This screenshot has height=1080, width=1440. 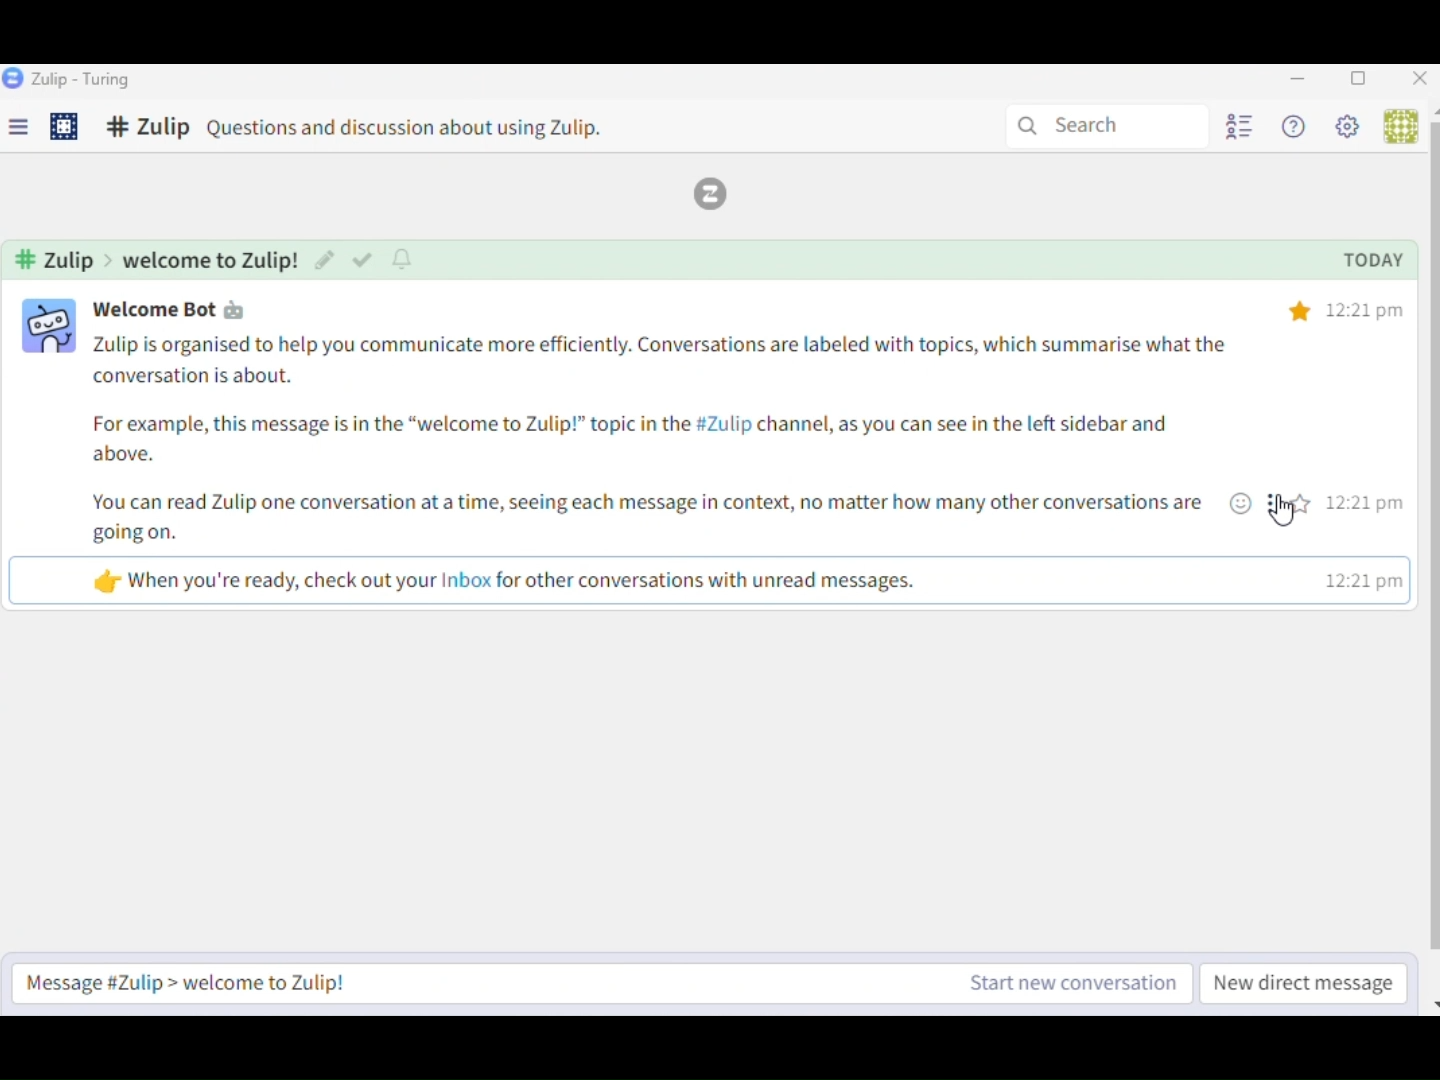 What do you see at coordinates (1398, 126) in the screenshot?
I see `User` at bounding box center [1398, 126].